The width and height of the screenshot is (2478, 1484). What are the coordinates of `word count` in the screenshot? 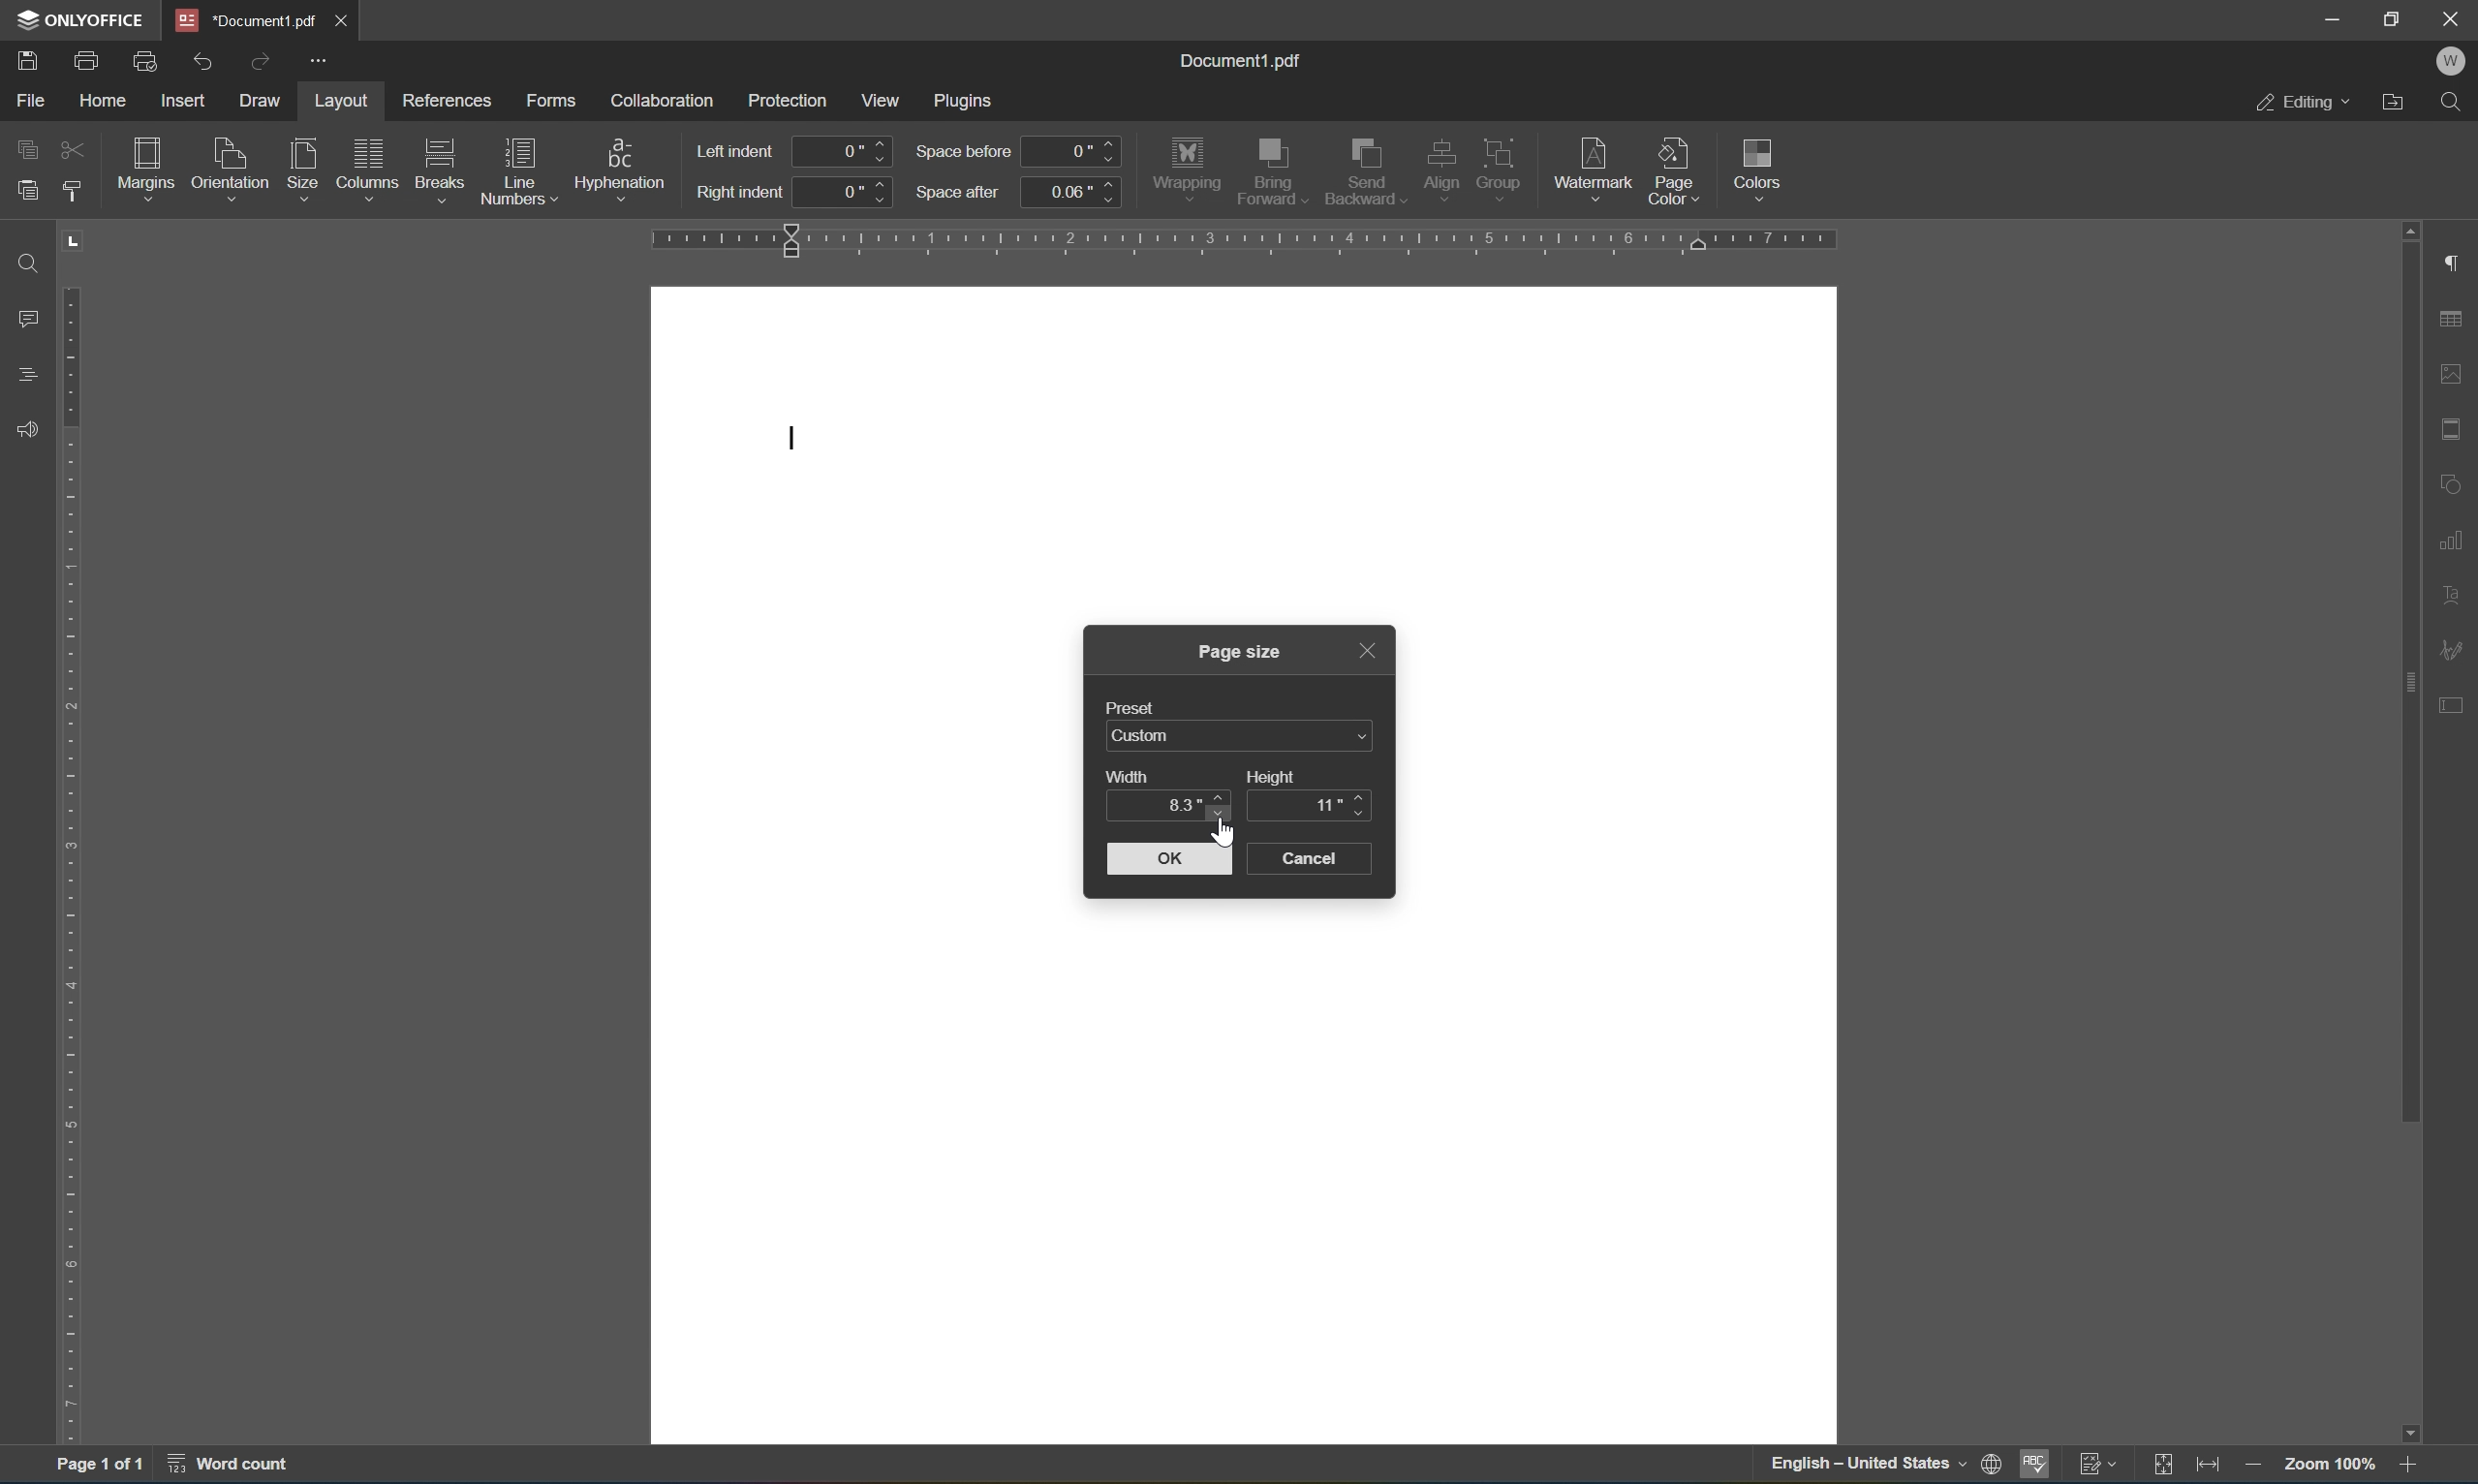 It's located at (223, 1469).